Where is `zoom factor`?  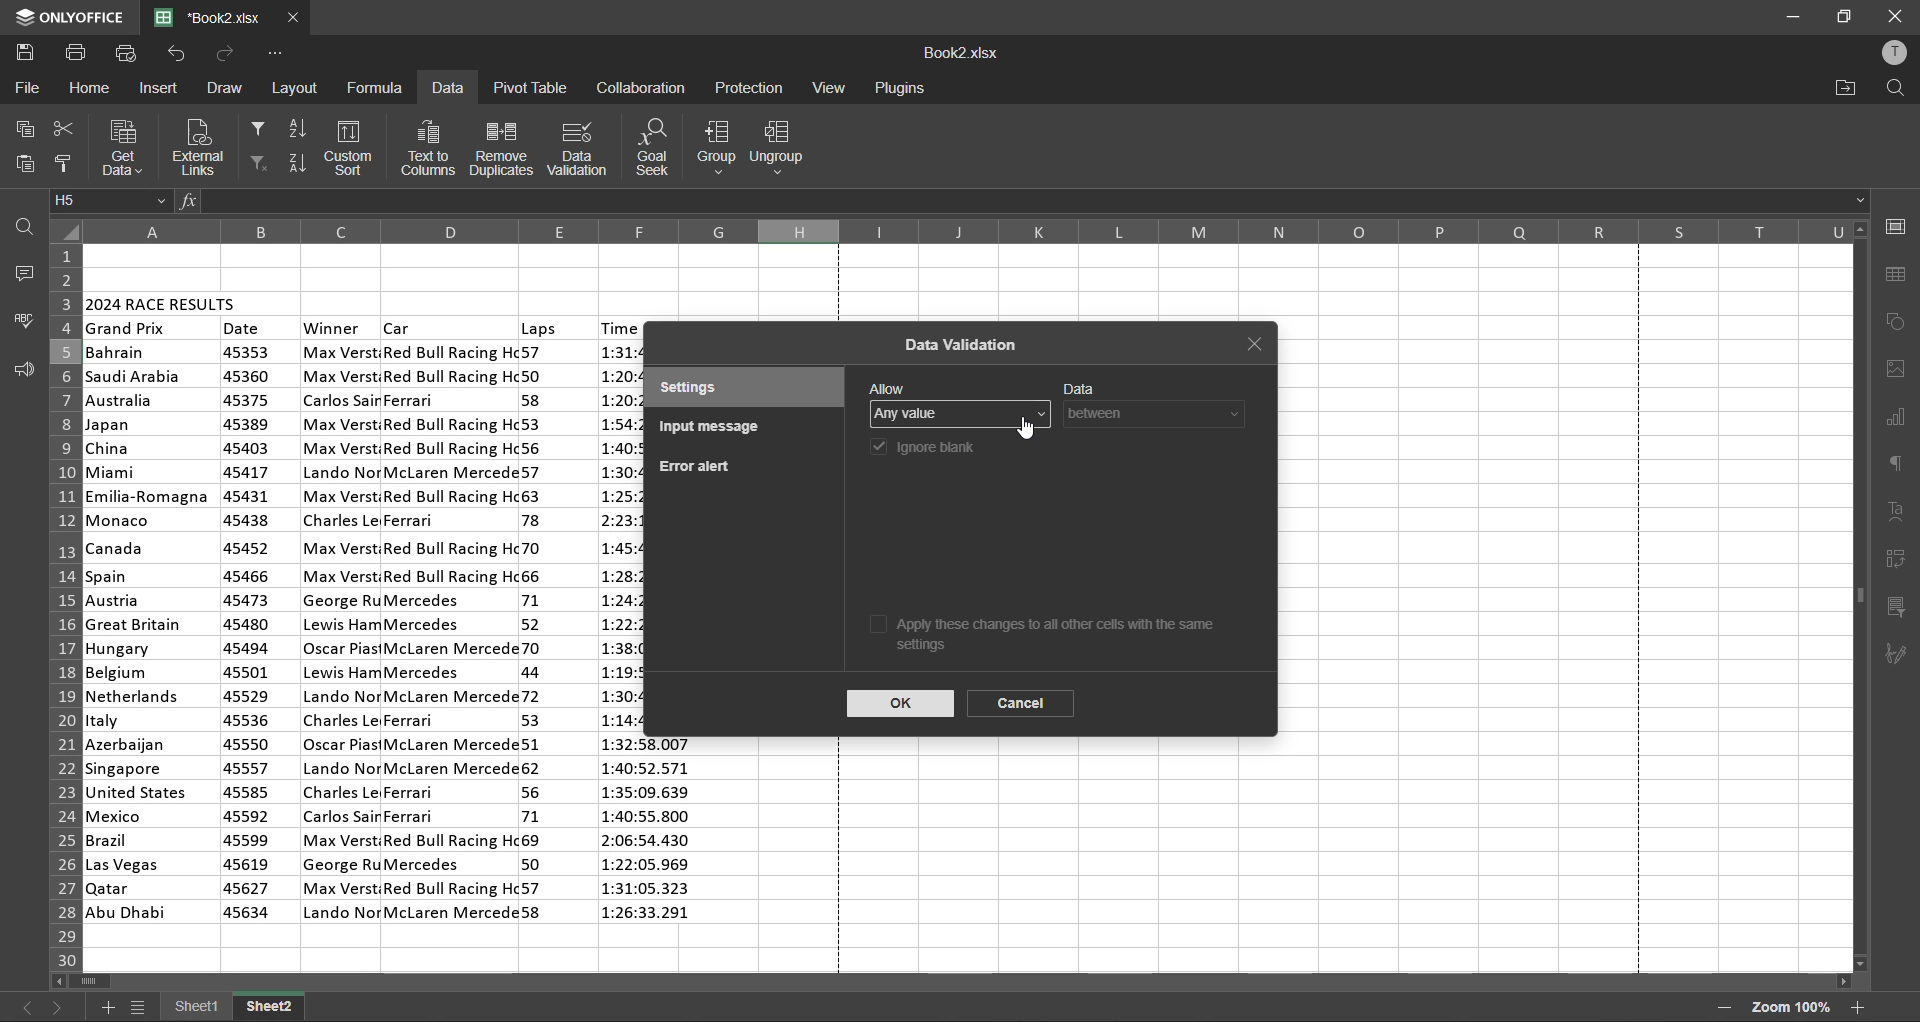 zoom factor is located at coordinates (1792, 1008).